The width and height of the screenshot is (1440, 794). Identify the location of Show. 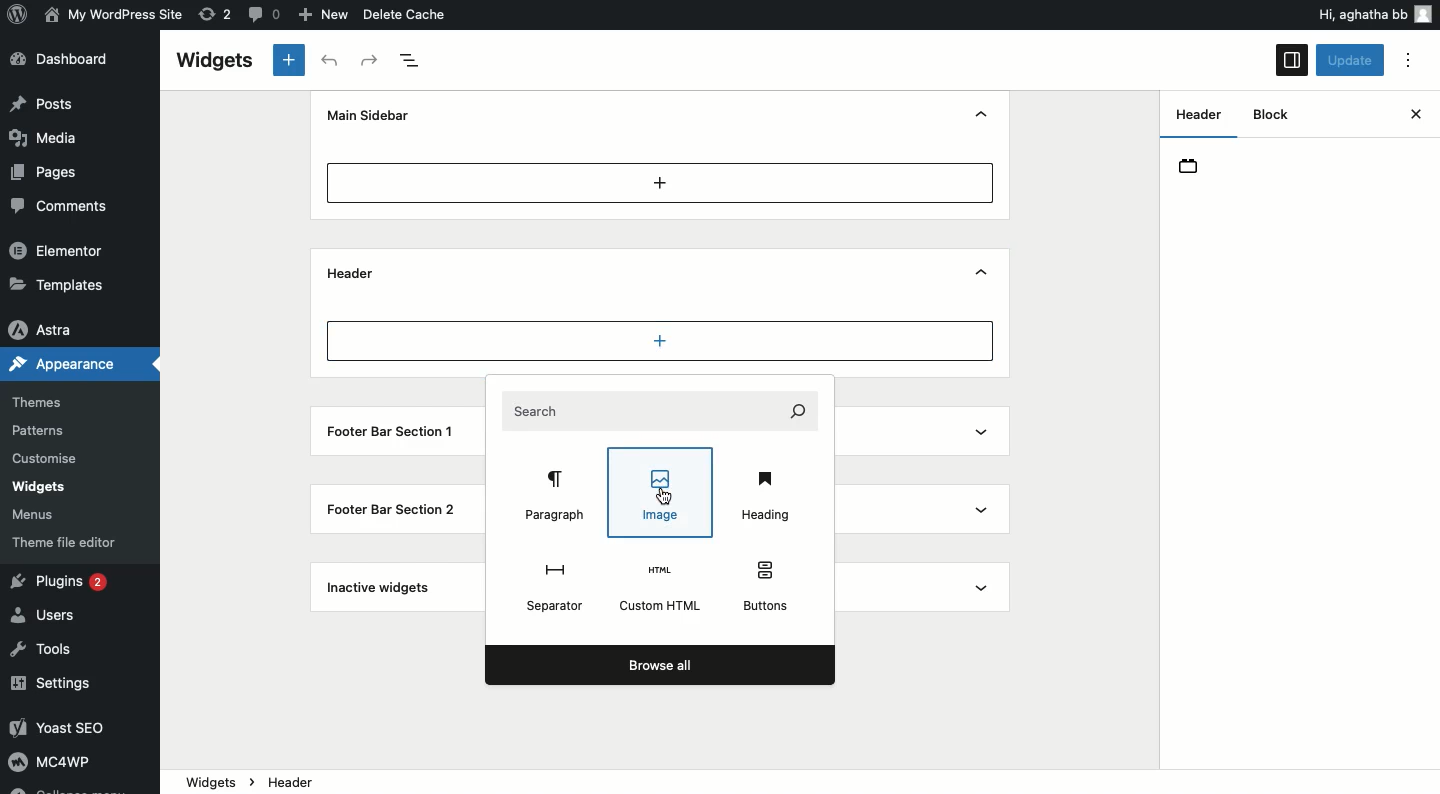
(984, 507).